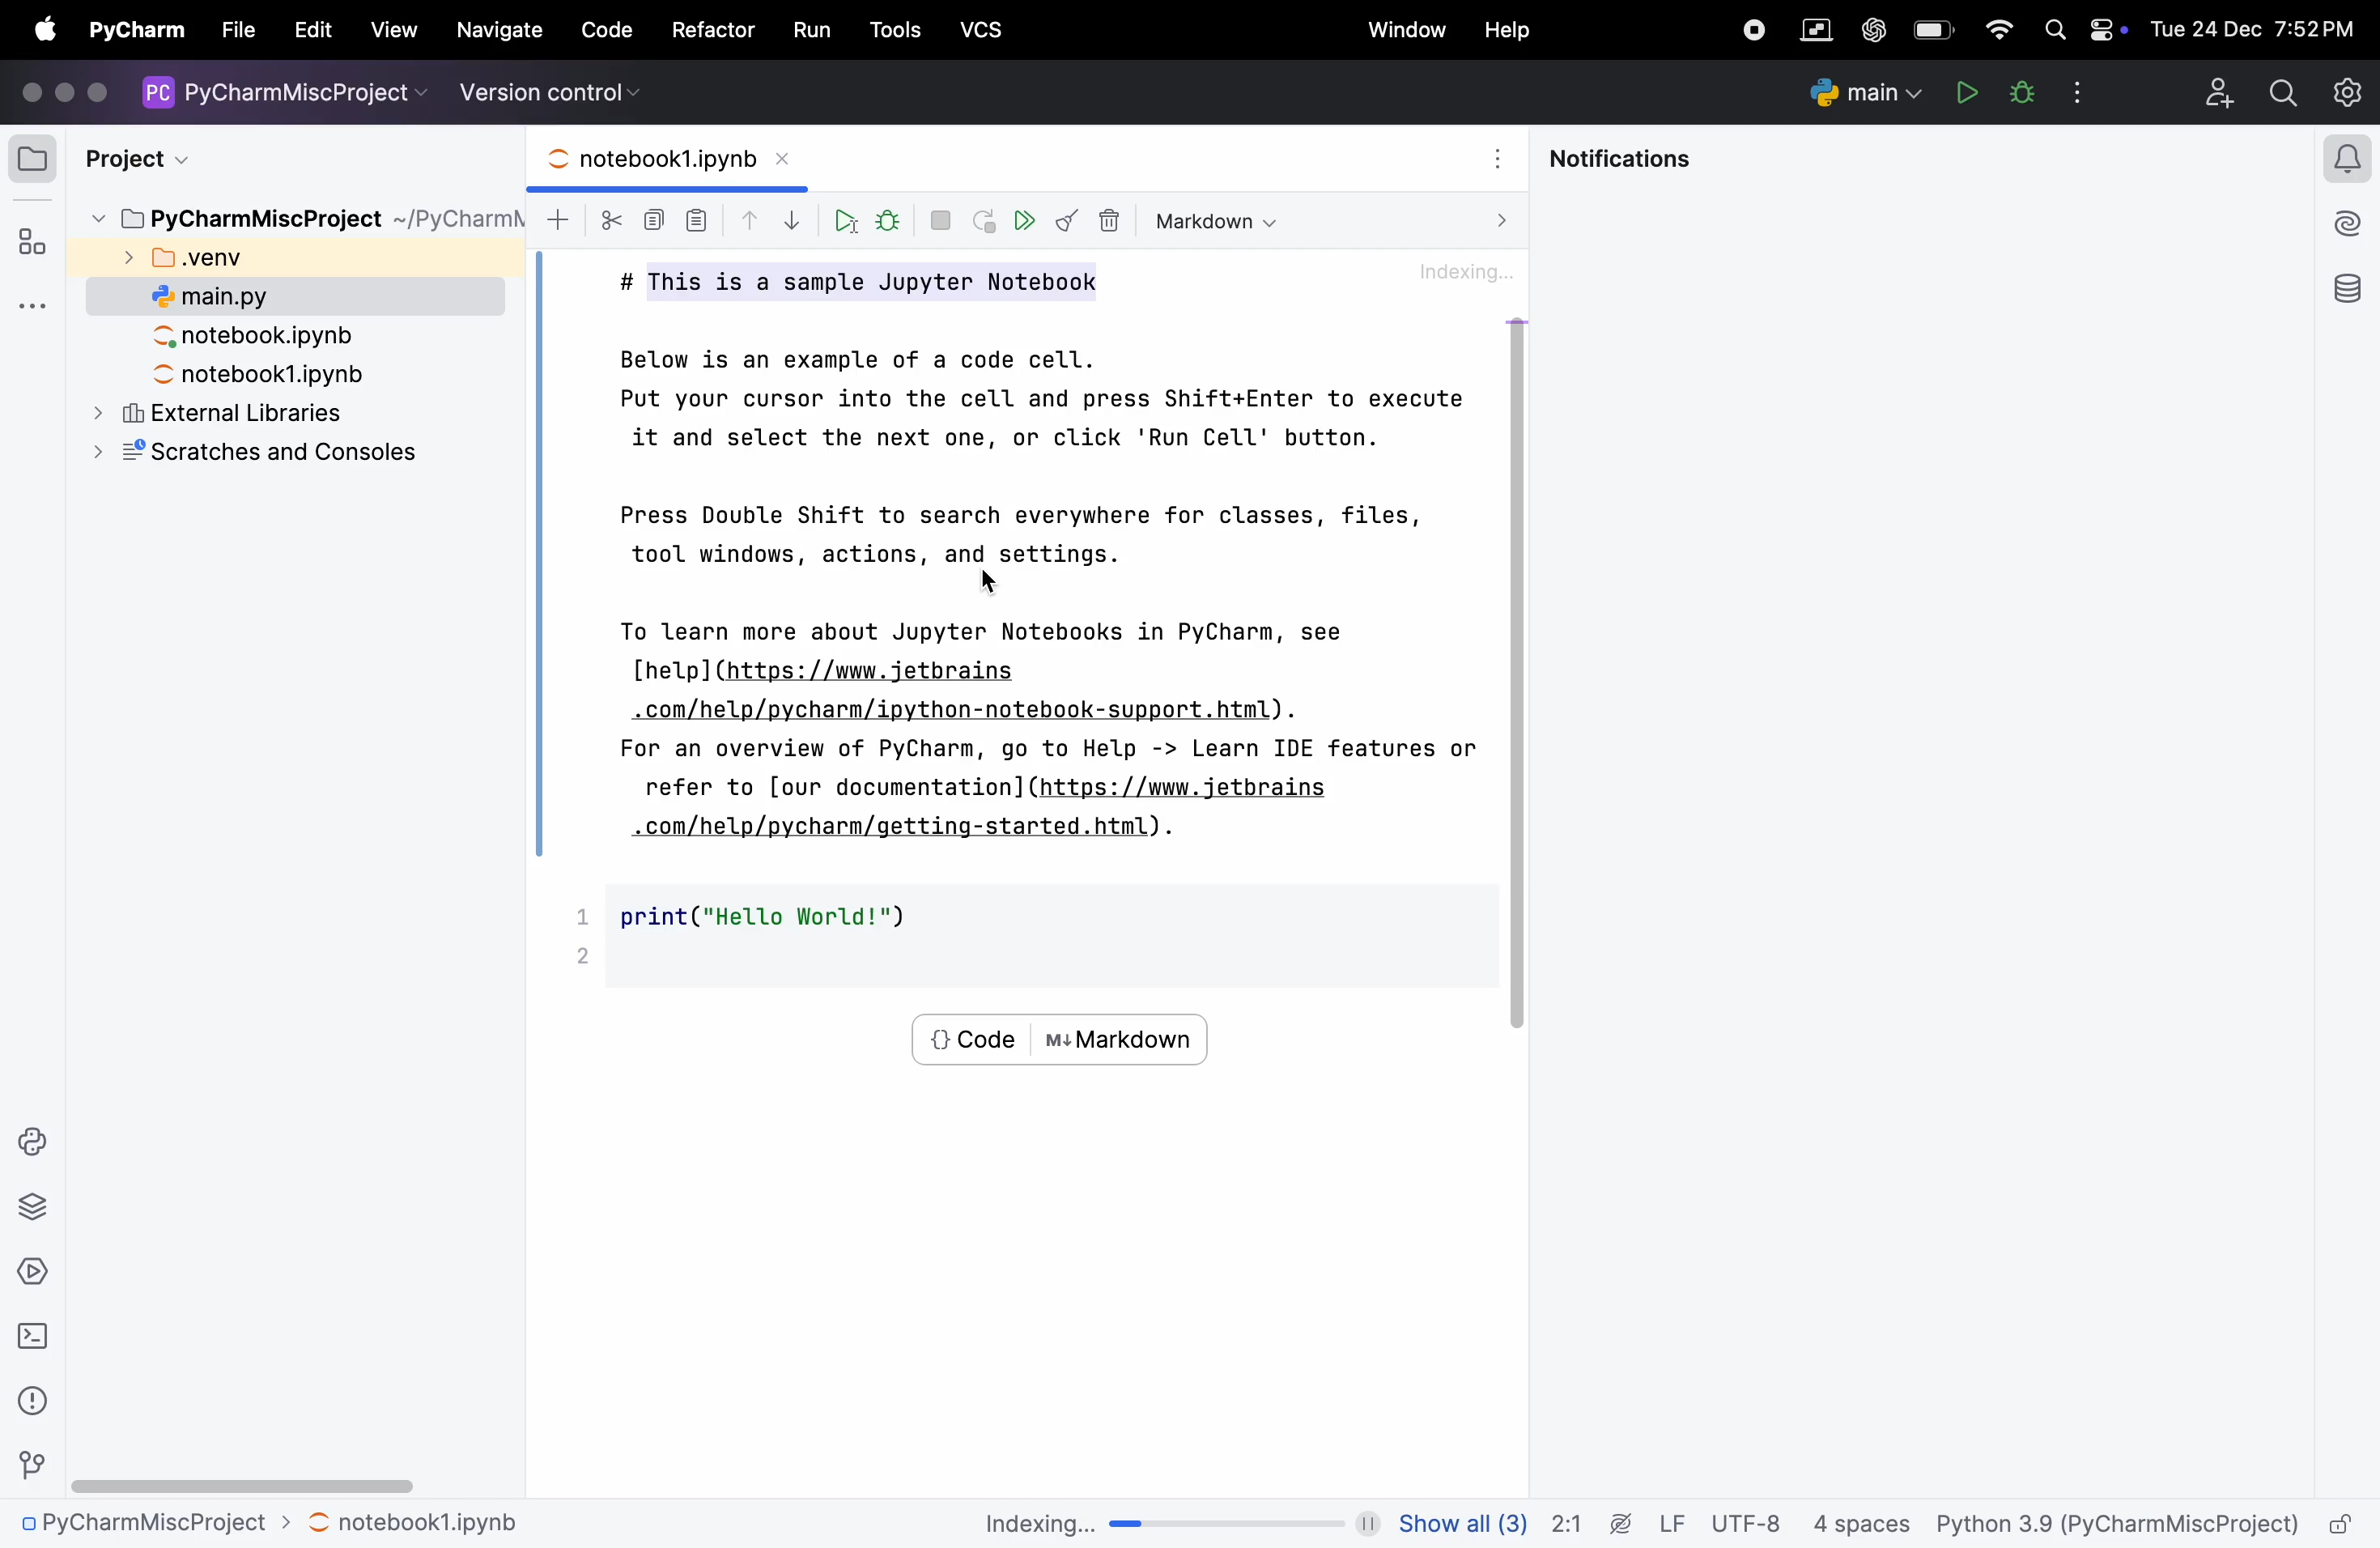 The height and width of the screenshot is (1548, 2380). What do you see at coordinates (307, 27) in the screenshot?
I see `help` at bounding box center [307, 27].